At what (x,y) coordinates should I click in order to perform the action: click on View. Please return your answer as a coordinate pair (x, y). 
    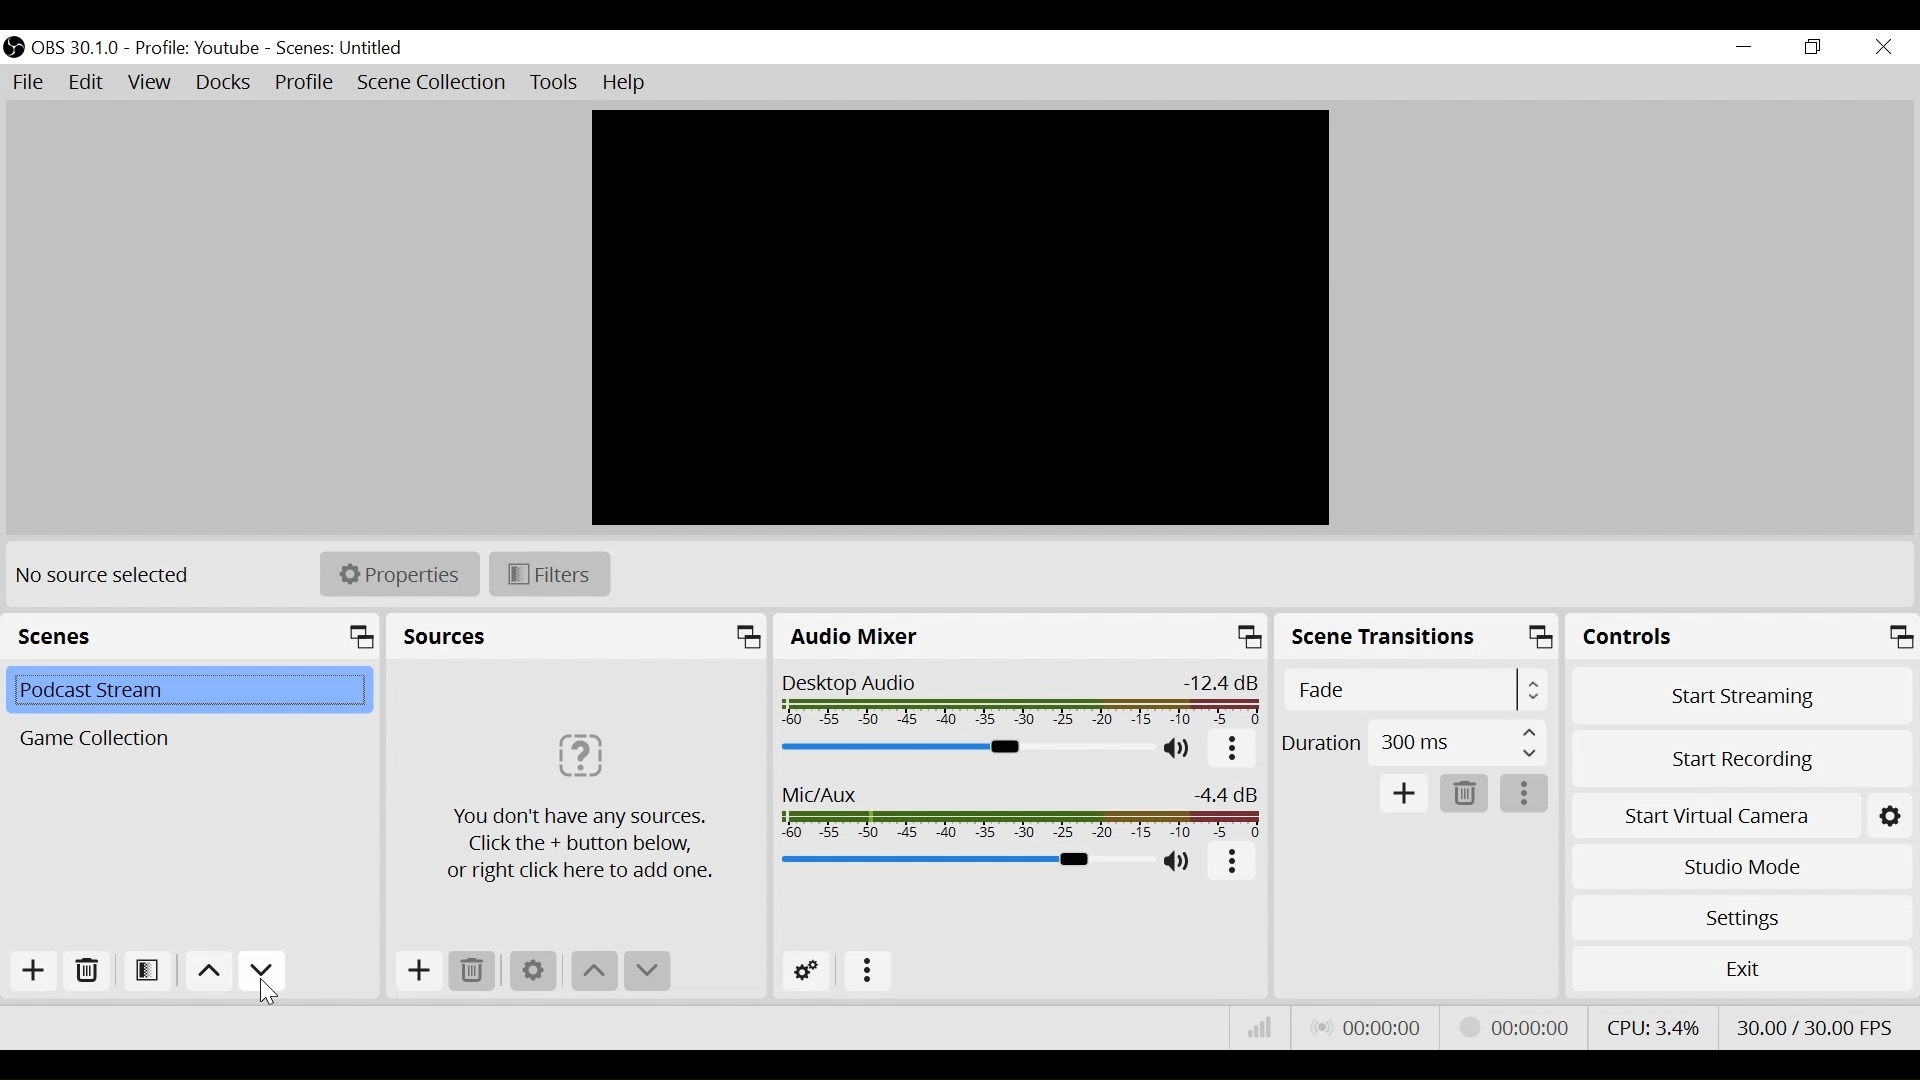
    Looking at the image, I should click on (151, 86).